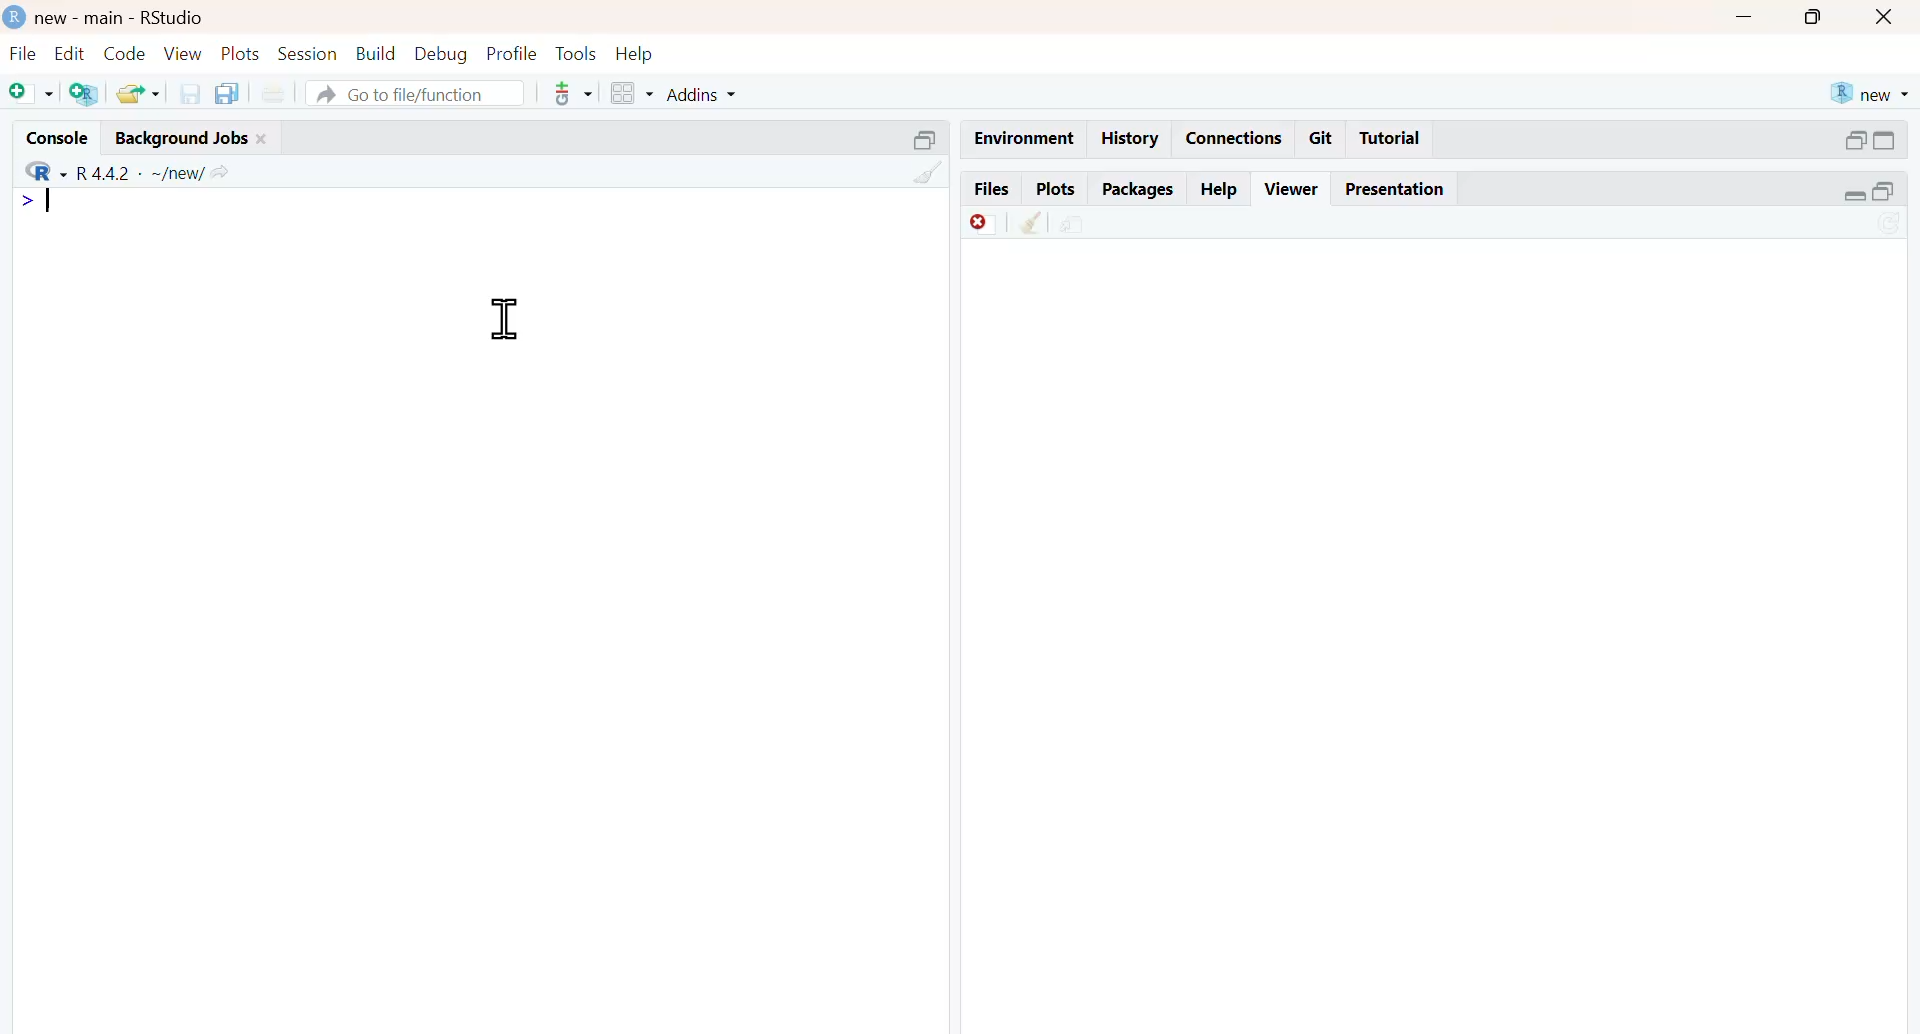  Describe the element at coordinates (62, 138) in the screenshot. I see `console` at that location.